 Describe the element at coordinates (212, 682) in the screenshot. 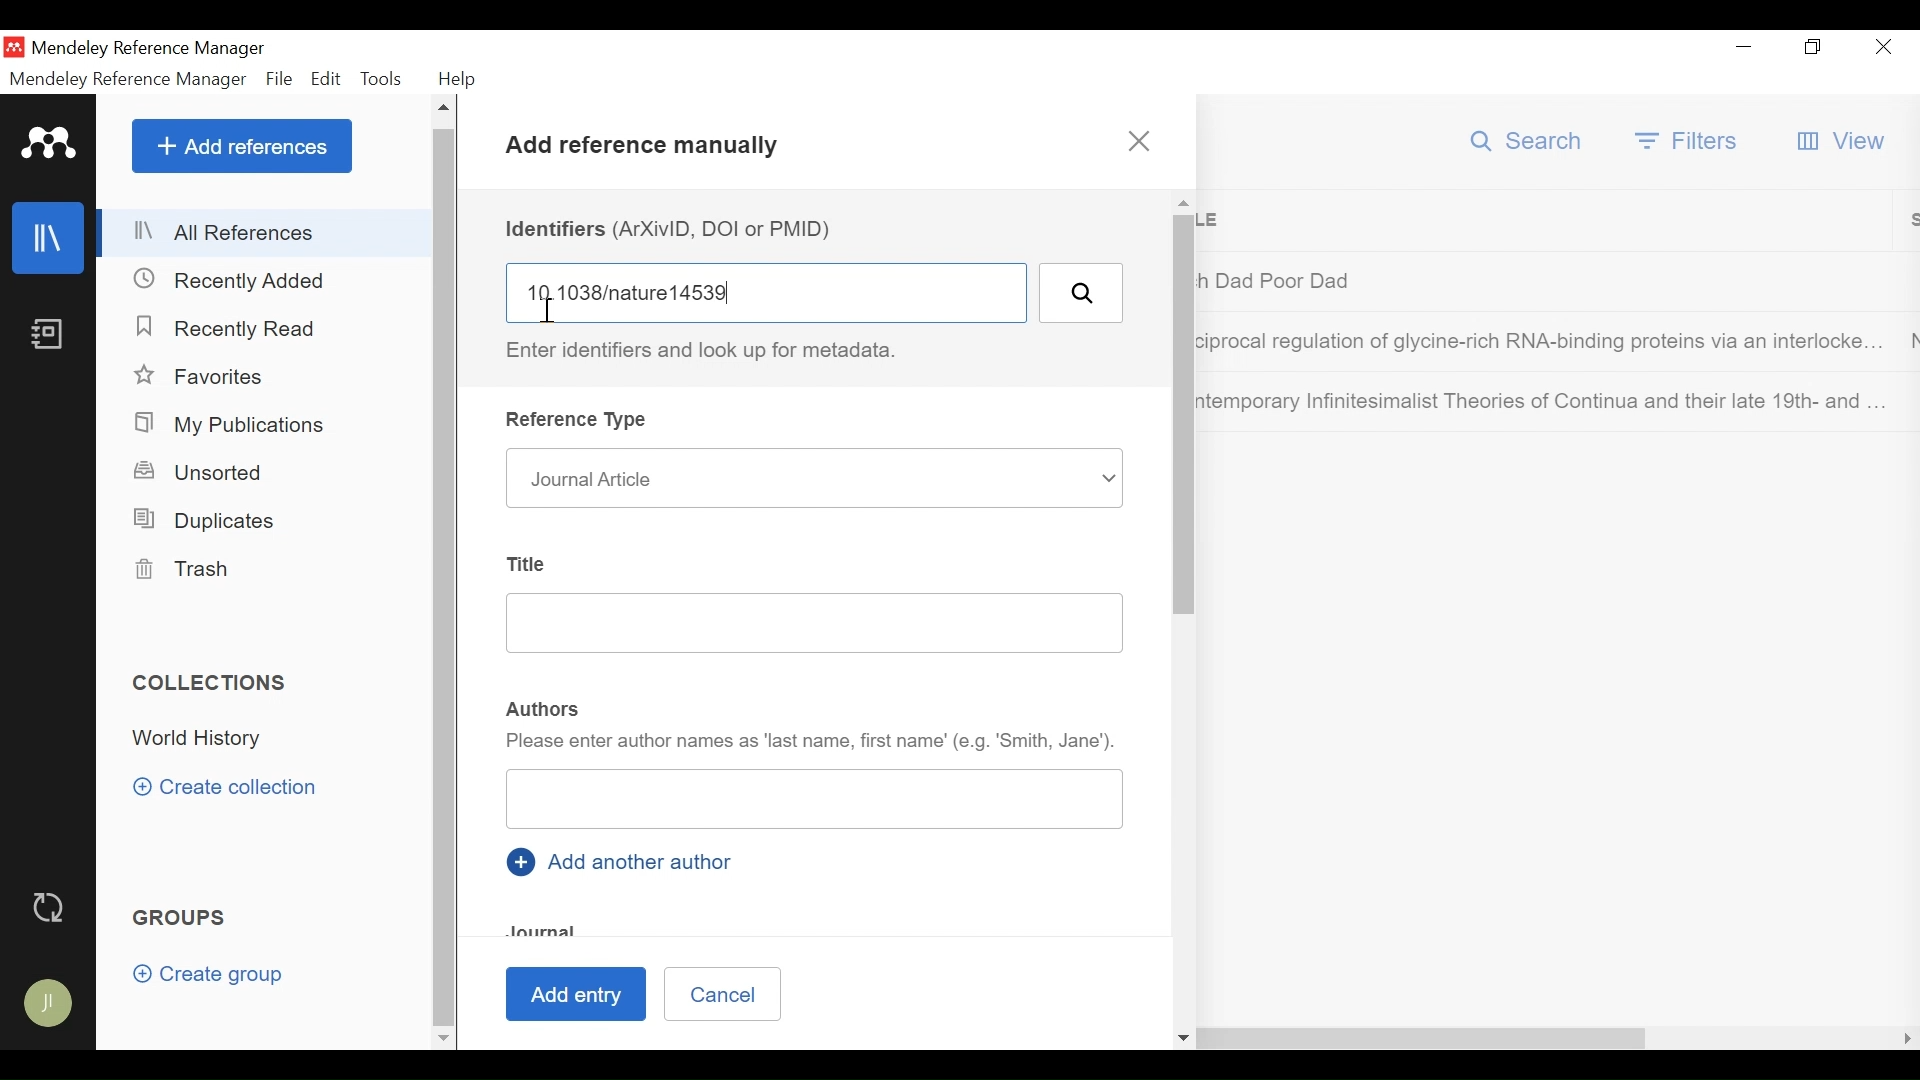

I see `Collections` at that location.